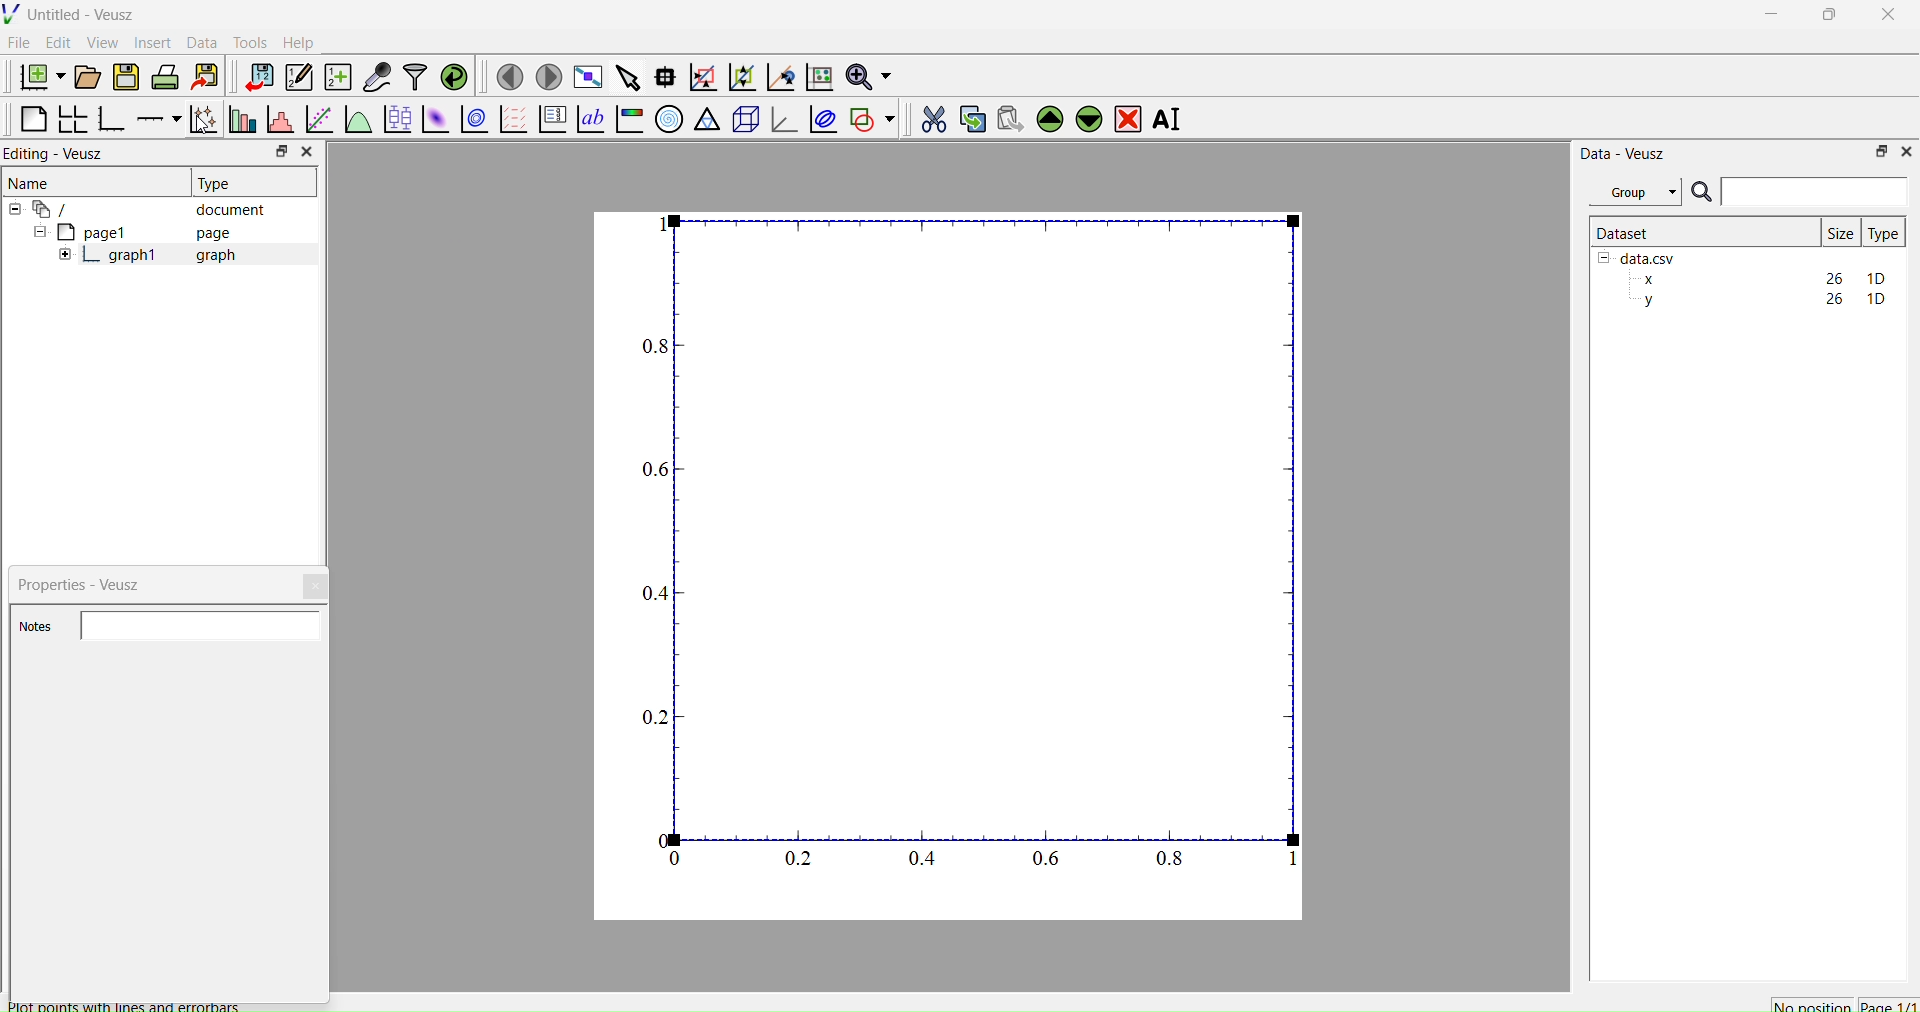 The height and width of the screenshot is (1012, 1920). Describe the element at coordinates (510, 77) in the screenshot. I see `Previous page` at that location.